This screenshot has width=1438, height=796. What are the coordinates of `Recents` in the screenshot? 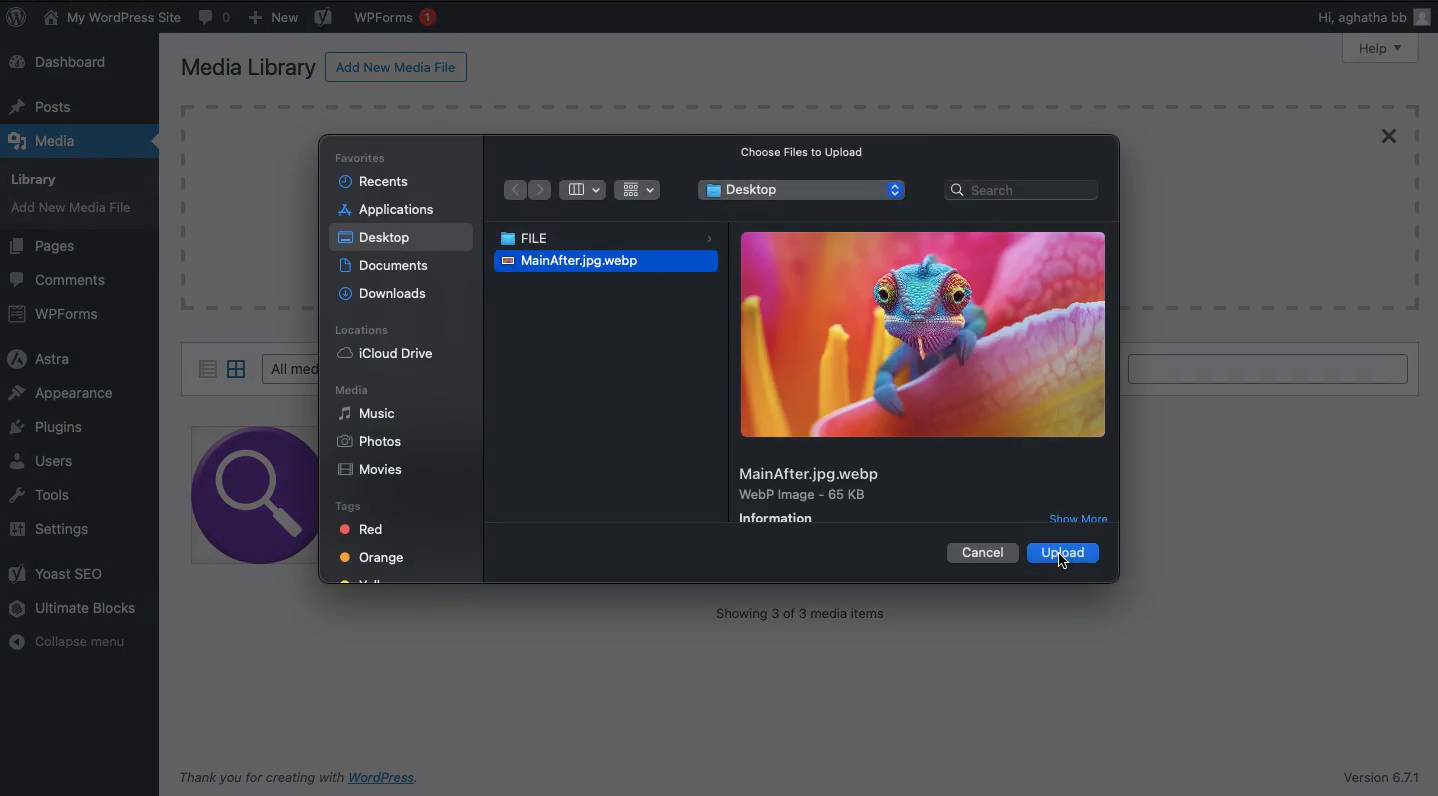 It's located at (372, 183).